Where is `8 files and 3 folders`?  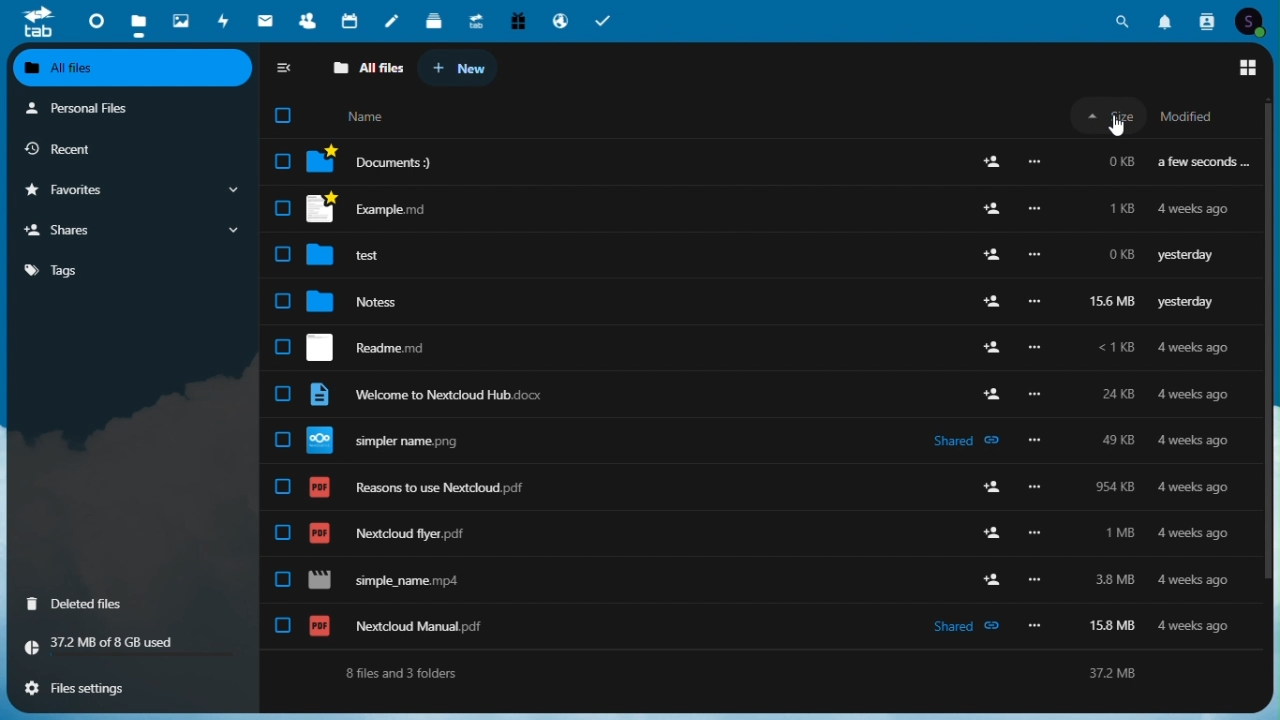 8 files and 3 folders is located at coordinates (399, 674).